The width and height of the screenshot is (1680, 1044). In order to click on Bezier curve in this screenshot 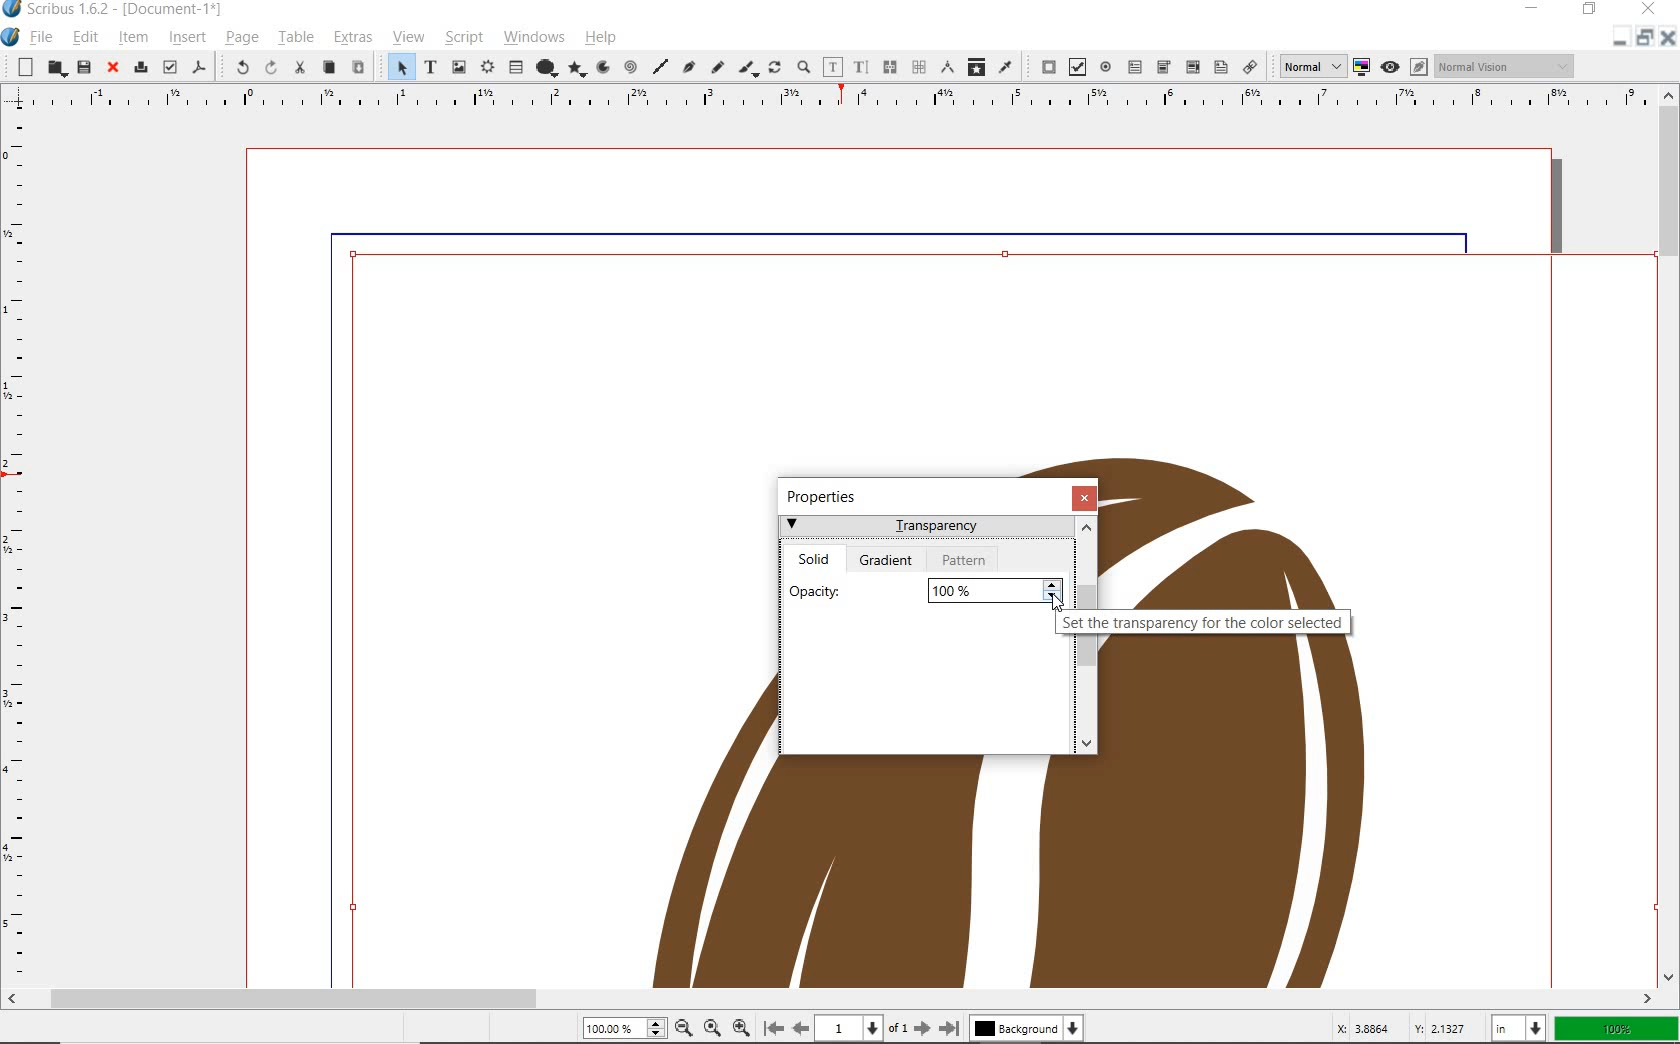, I will do `click(689, 67)`.